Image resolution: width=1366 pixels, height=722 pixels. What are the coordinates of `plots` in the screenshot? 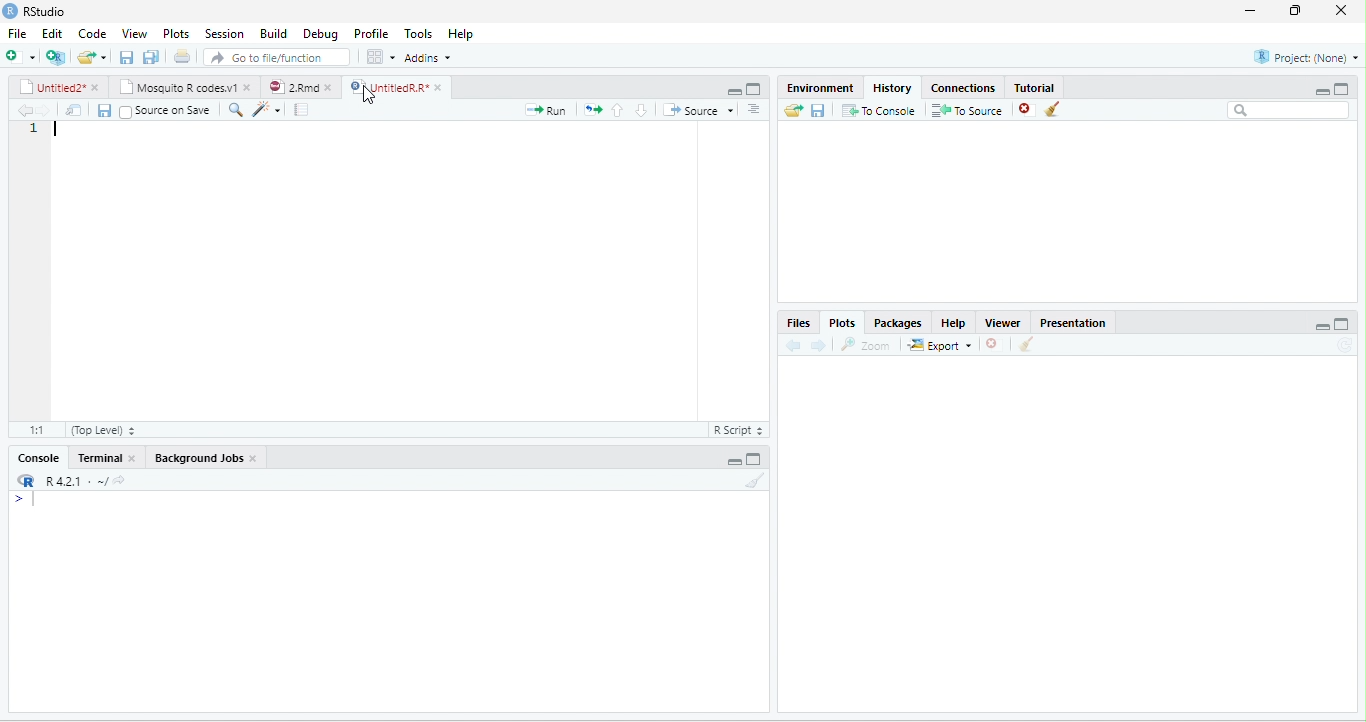 It's located at (176, 33).